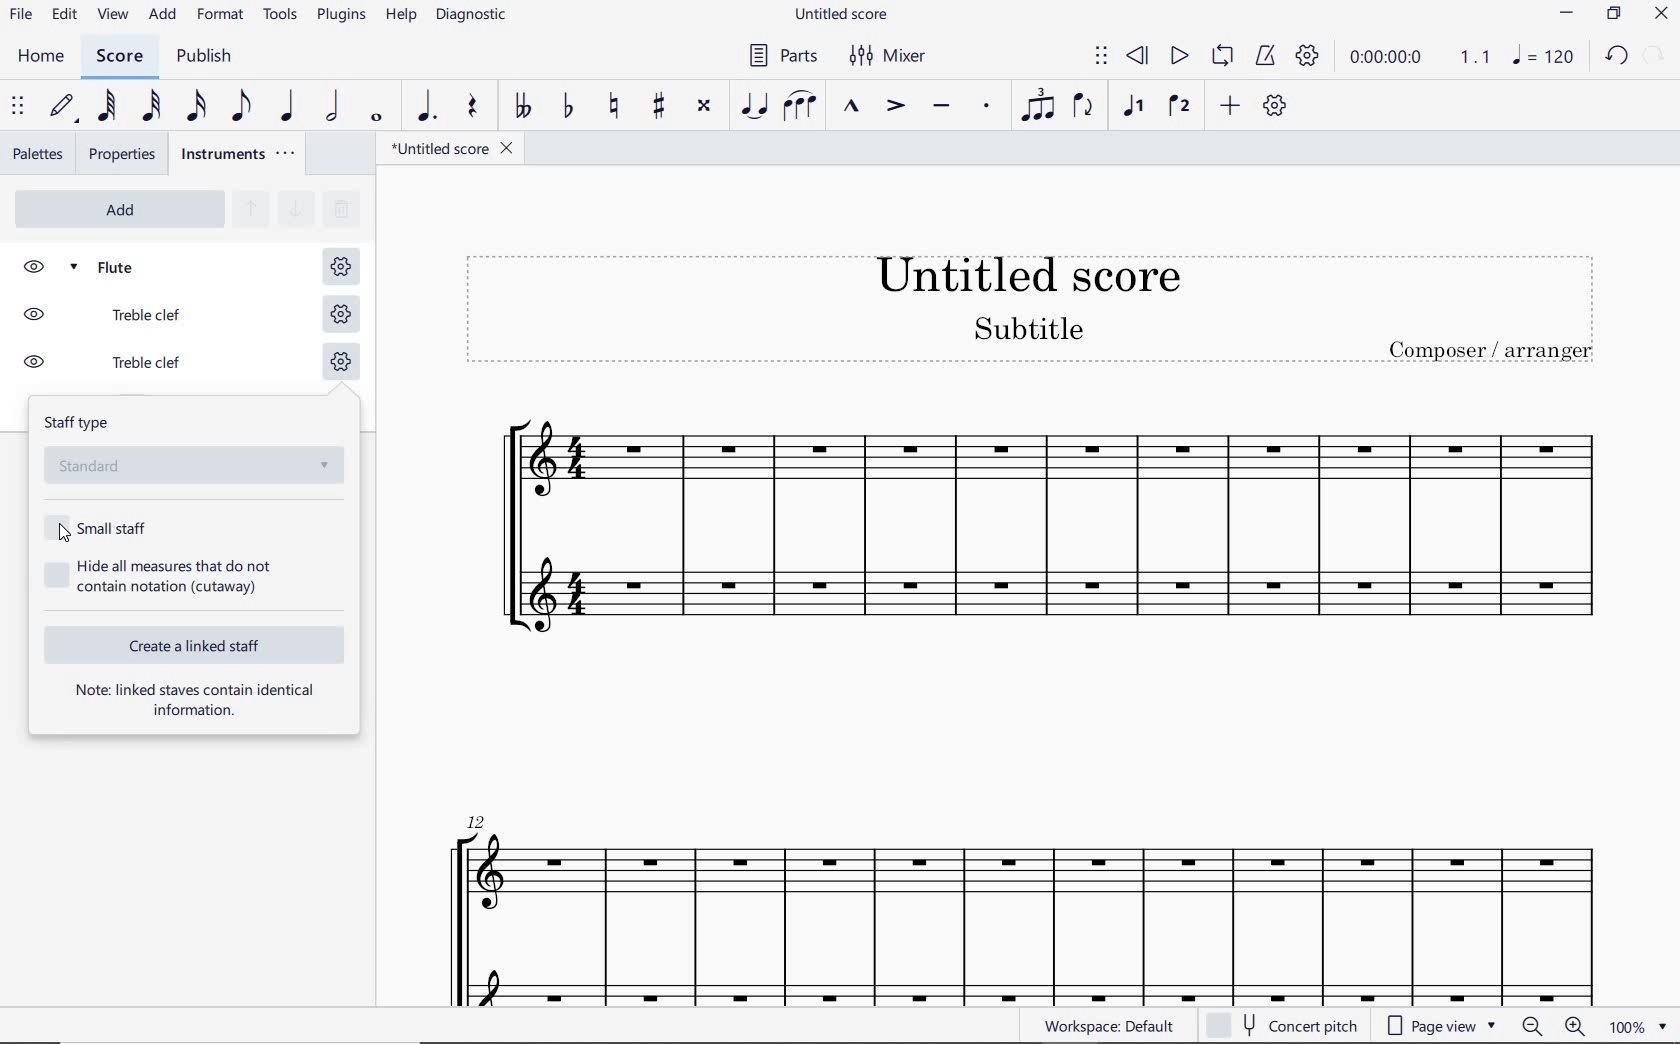  I want to click on EIGHTH NOTE, so click(242, 107).